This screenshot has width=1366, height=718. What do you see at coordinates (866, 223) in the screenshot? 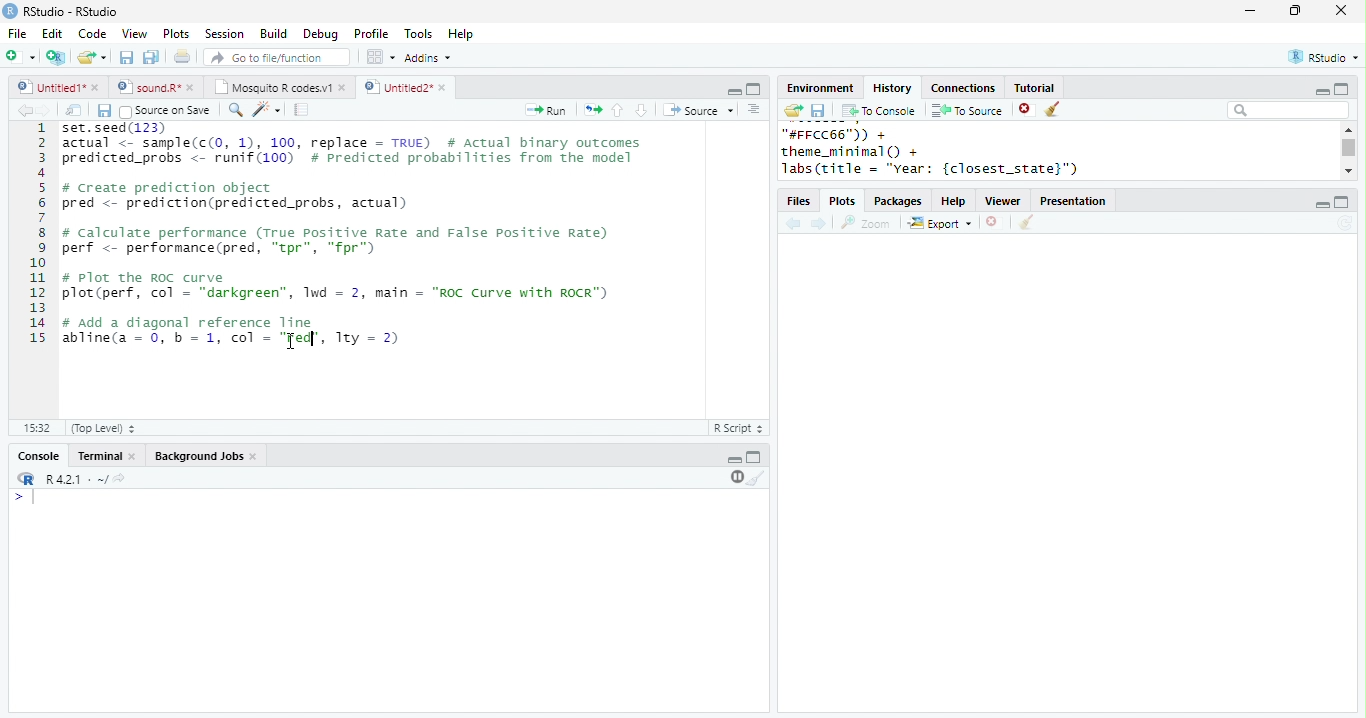
I see `Zoom` at bounding box center [866, 223].